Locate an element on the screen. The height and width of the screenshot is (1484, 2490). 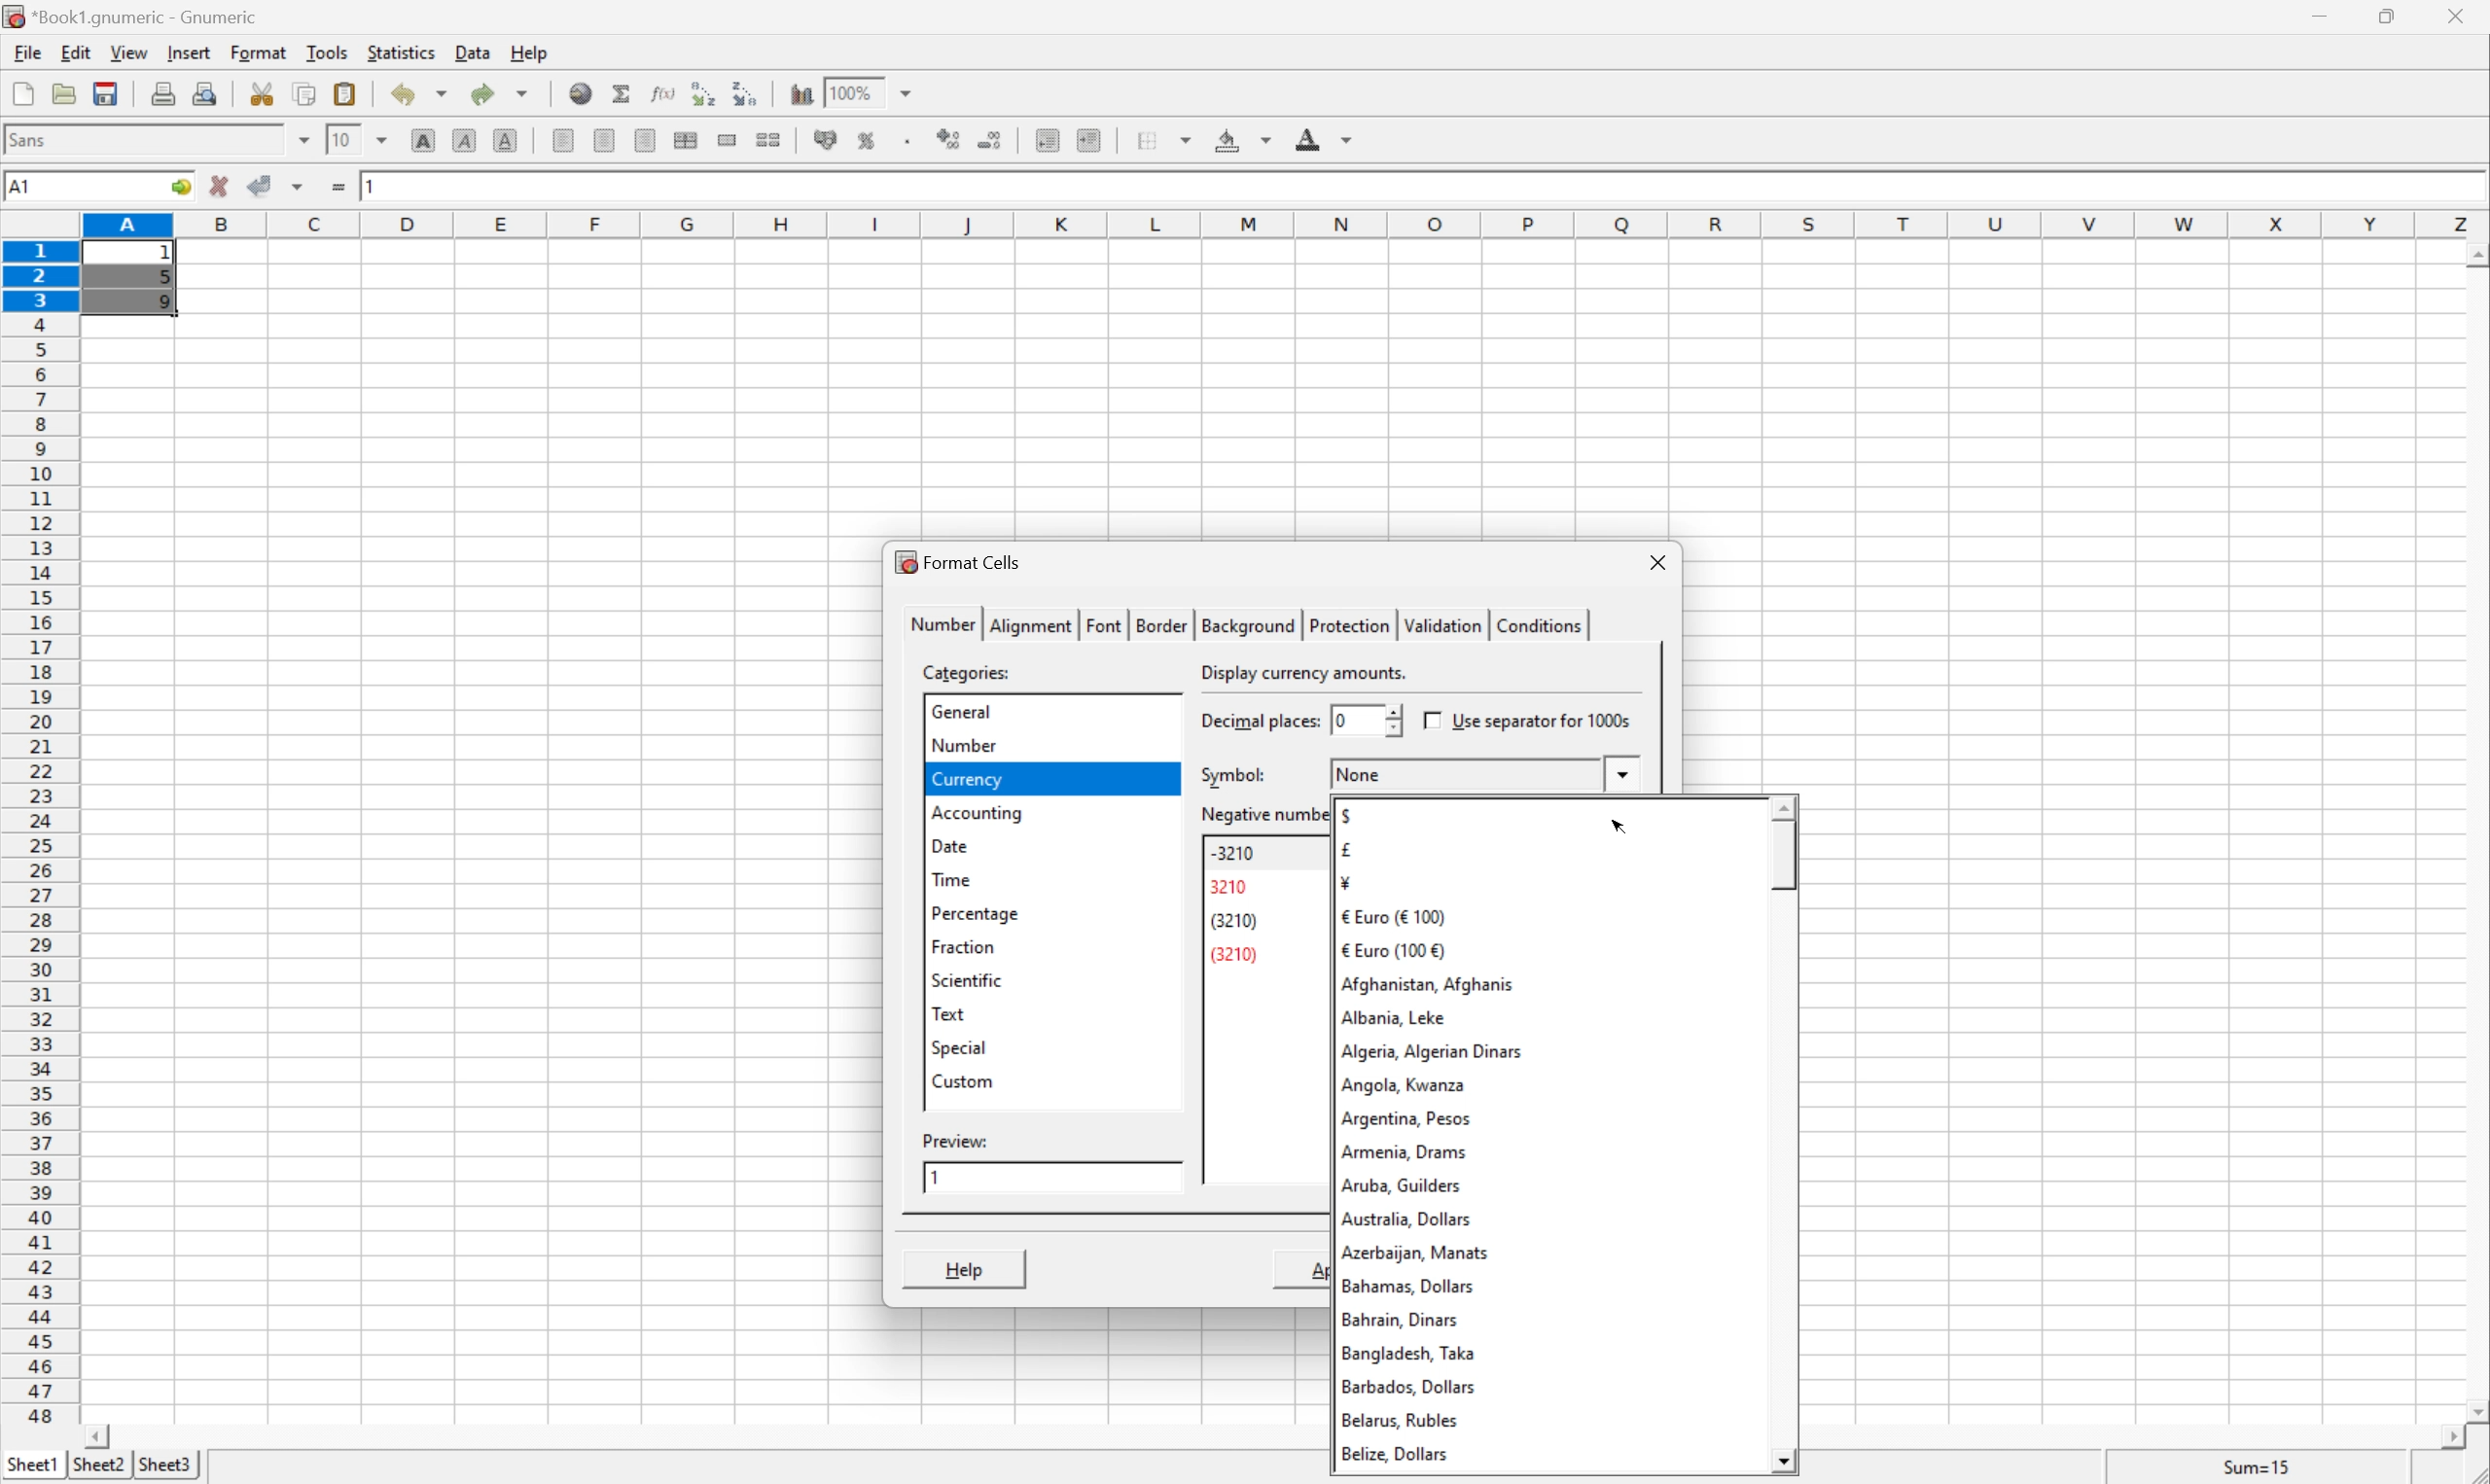
scientific is located at coordinates (968, 982).